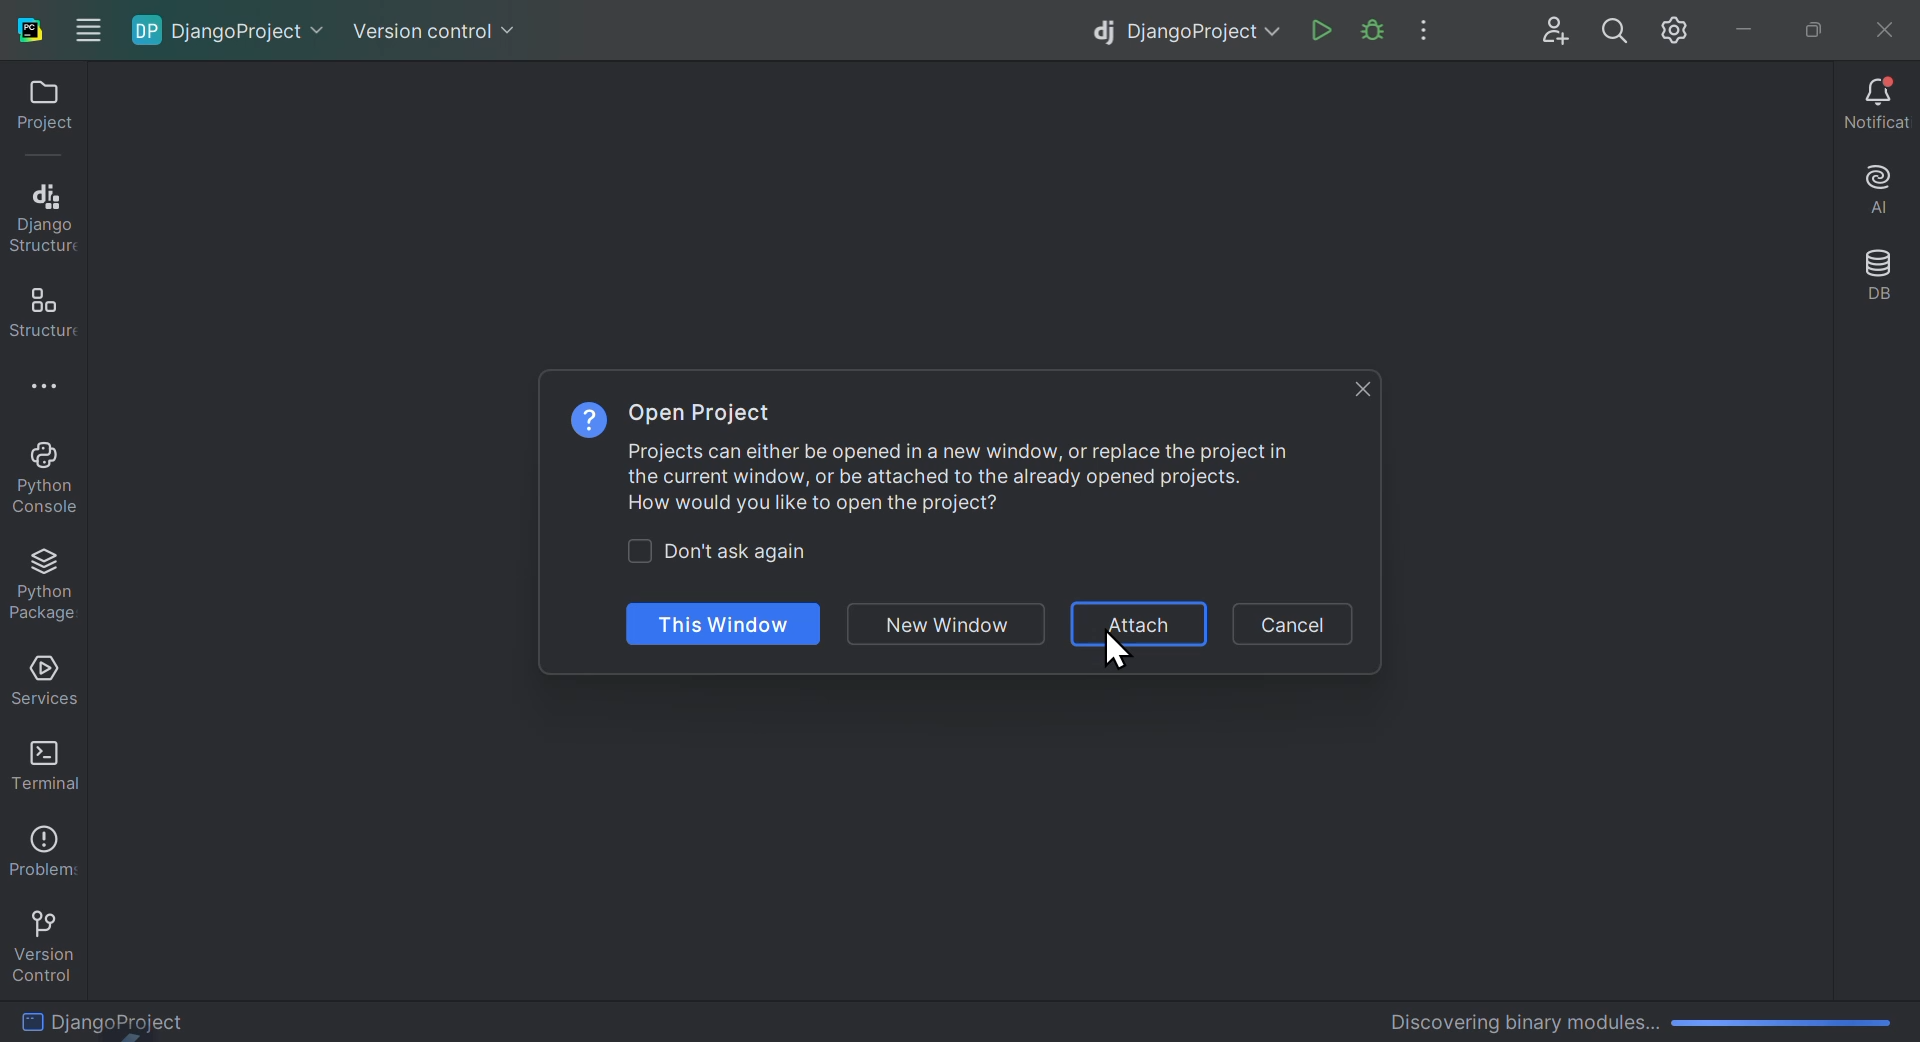 The height and width of the screenshot is (1042, 1920). Describe the element at coordinates (40, 846) in the screenshot. I see `Problems` at that location.